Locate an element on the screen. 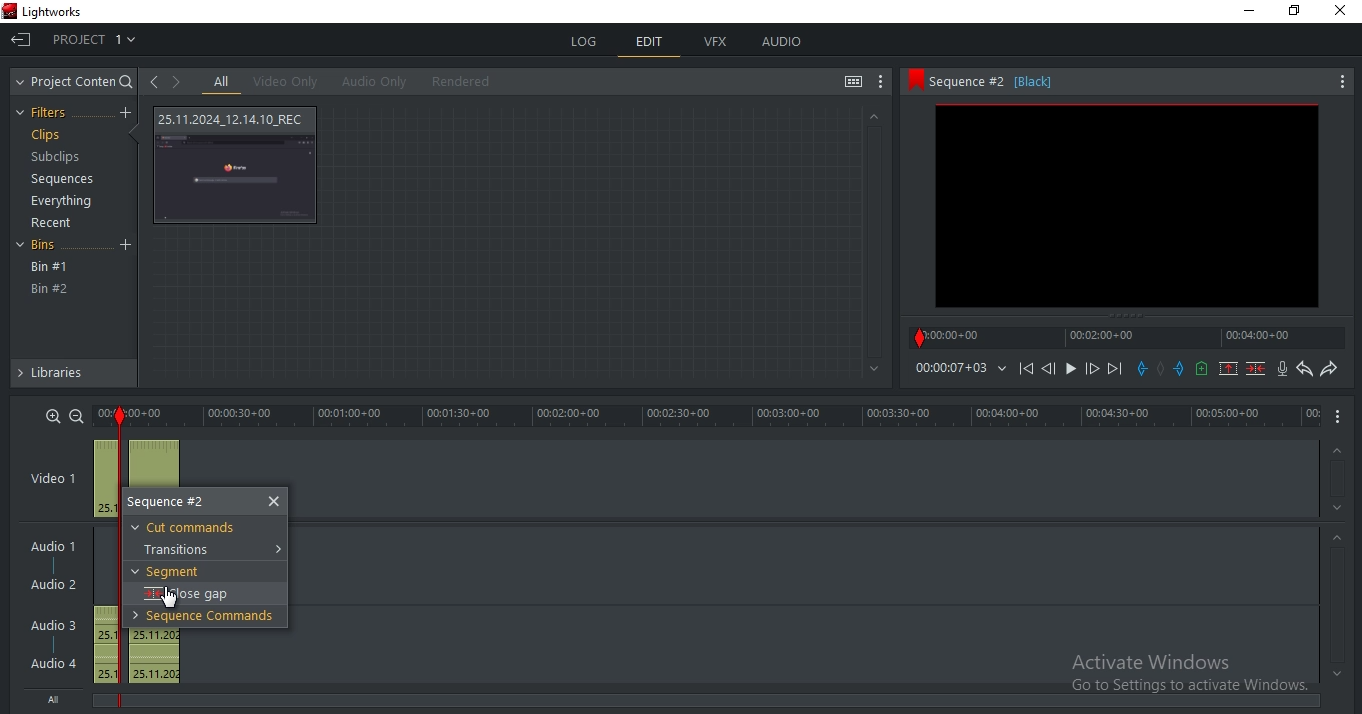  video is located at coordinates (238, 165).